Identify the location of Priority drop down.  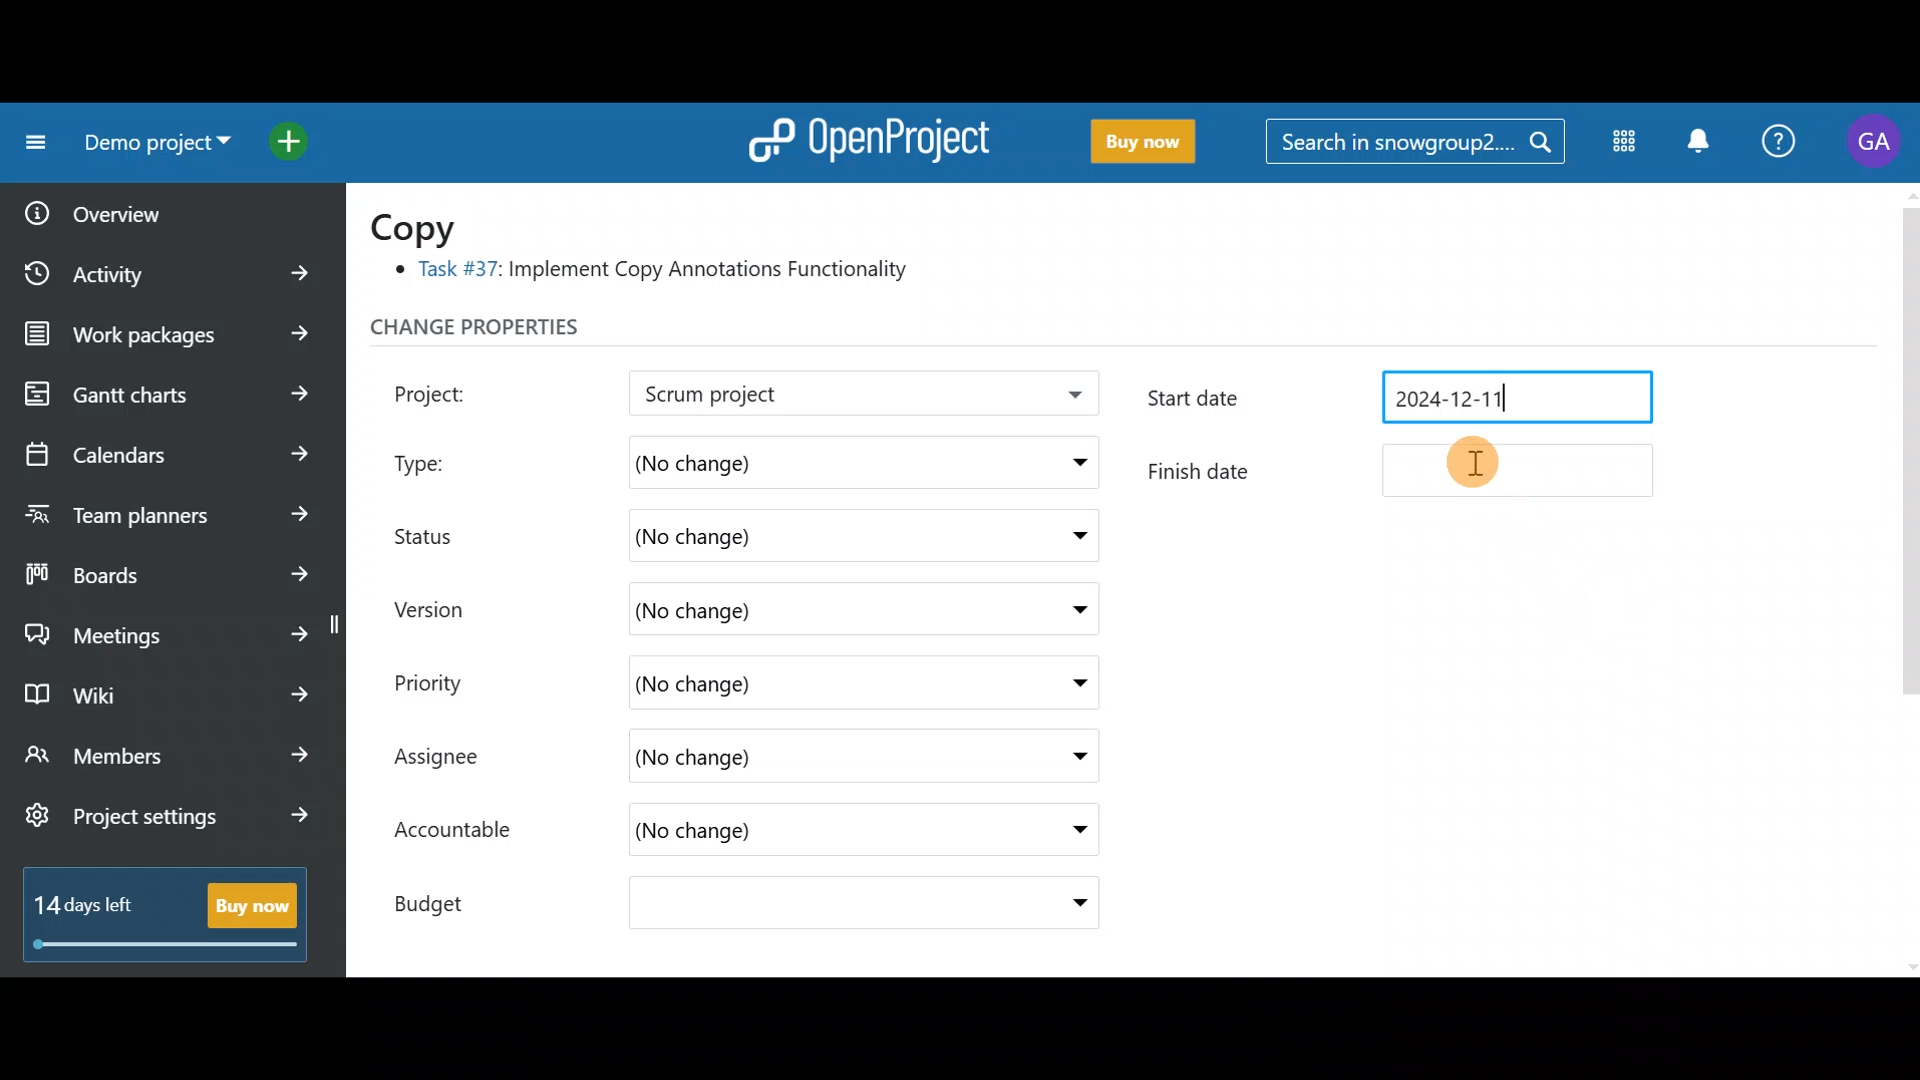
(1060, 681).